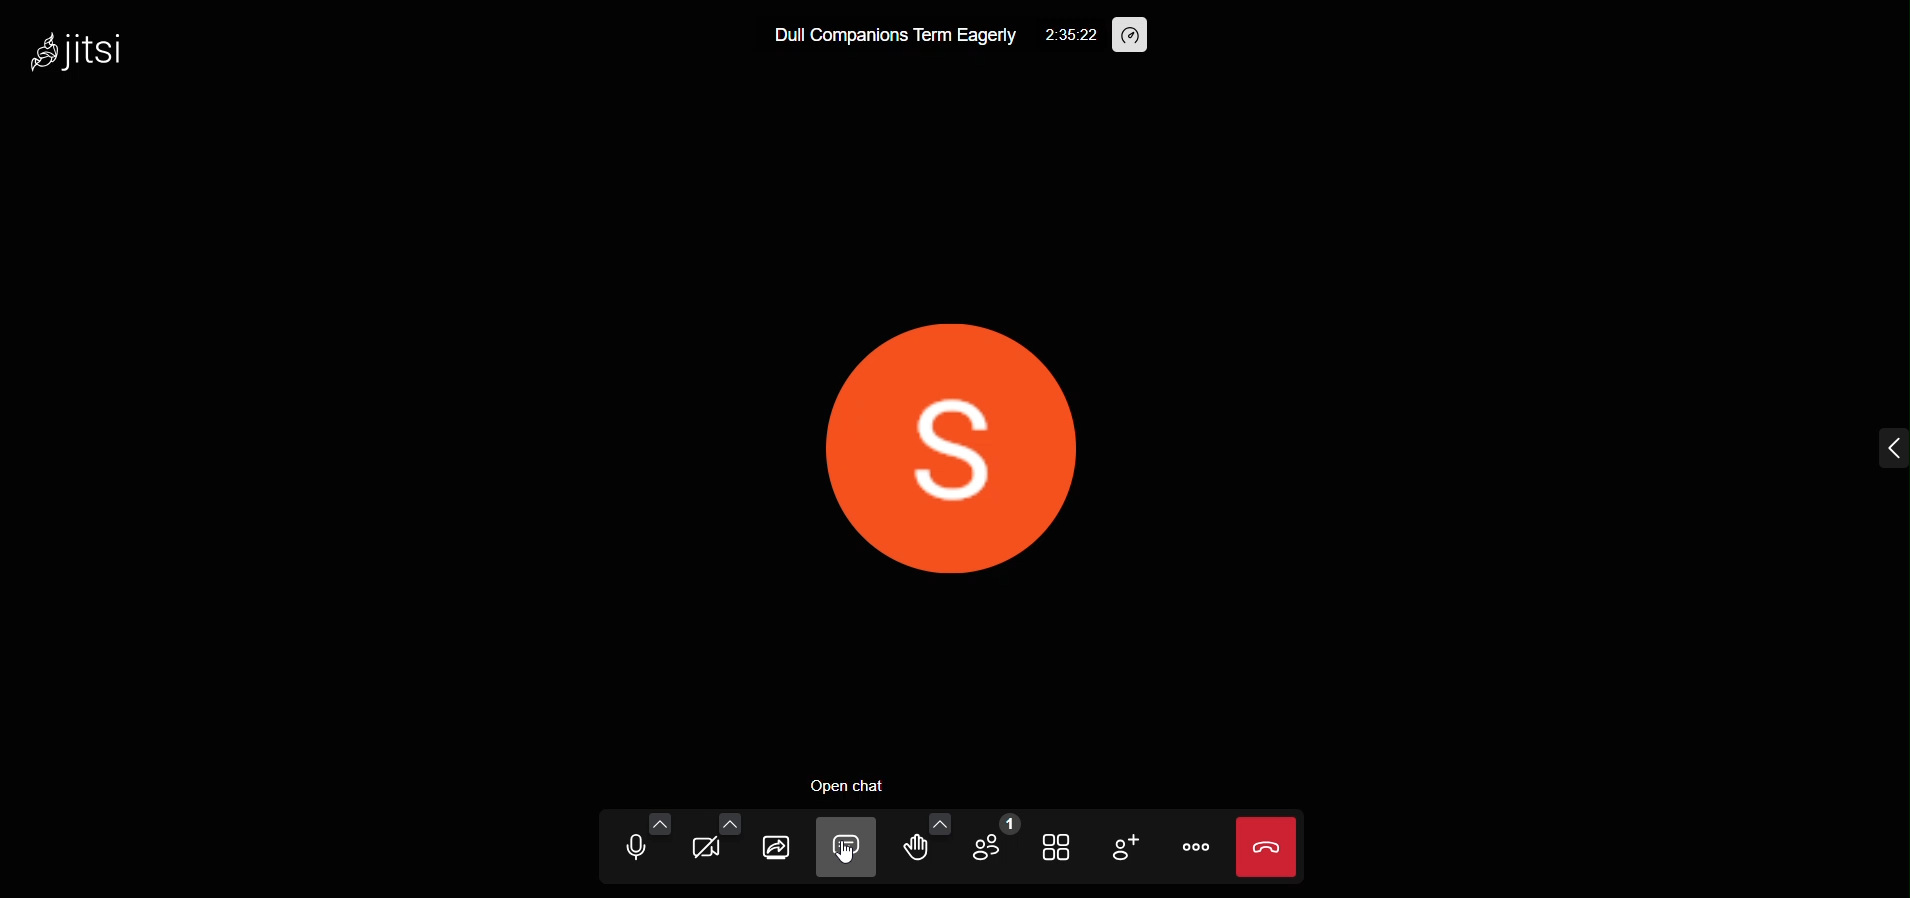  I want to click on microphone , so click(633, 847).